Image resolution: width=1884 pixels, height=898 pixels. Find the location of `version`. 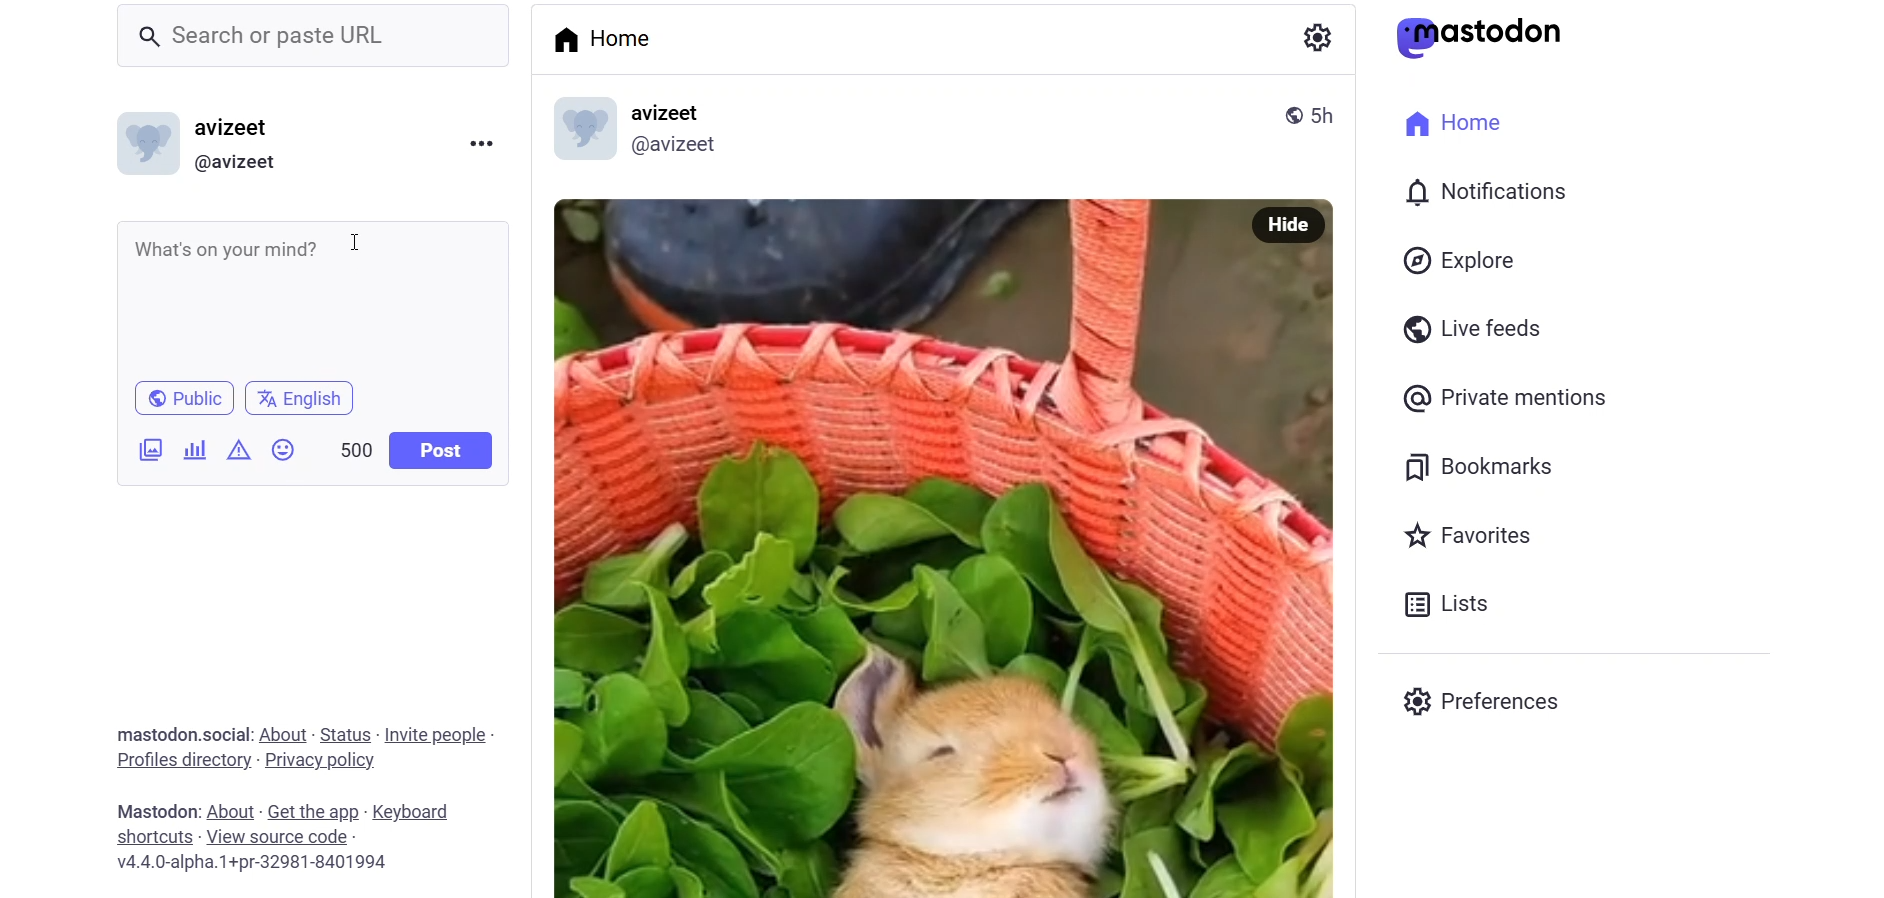

version is located at coordinates (260, 864).